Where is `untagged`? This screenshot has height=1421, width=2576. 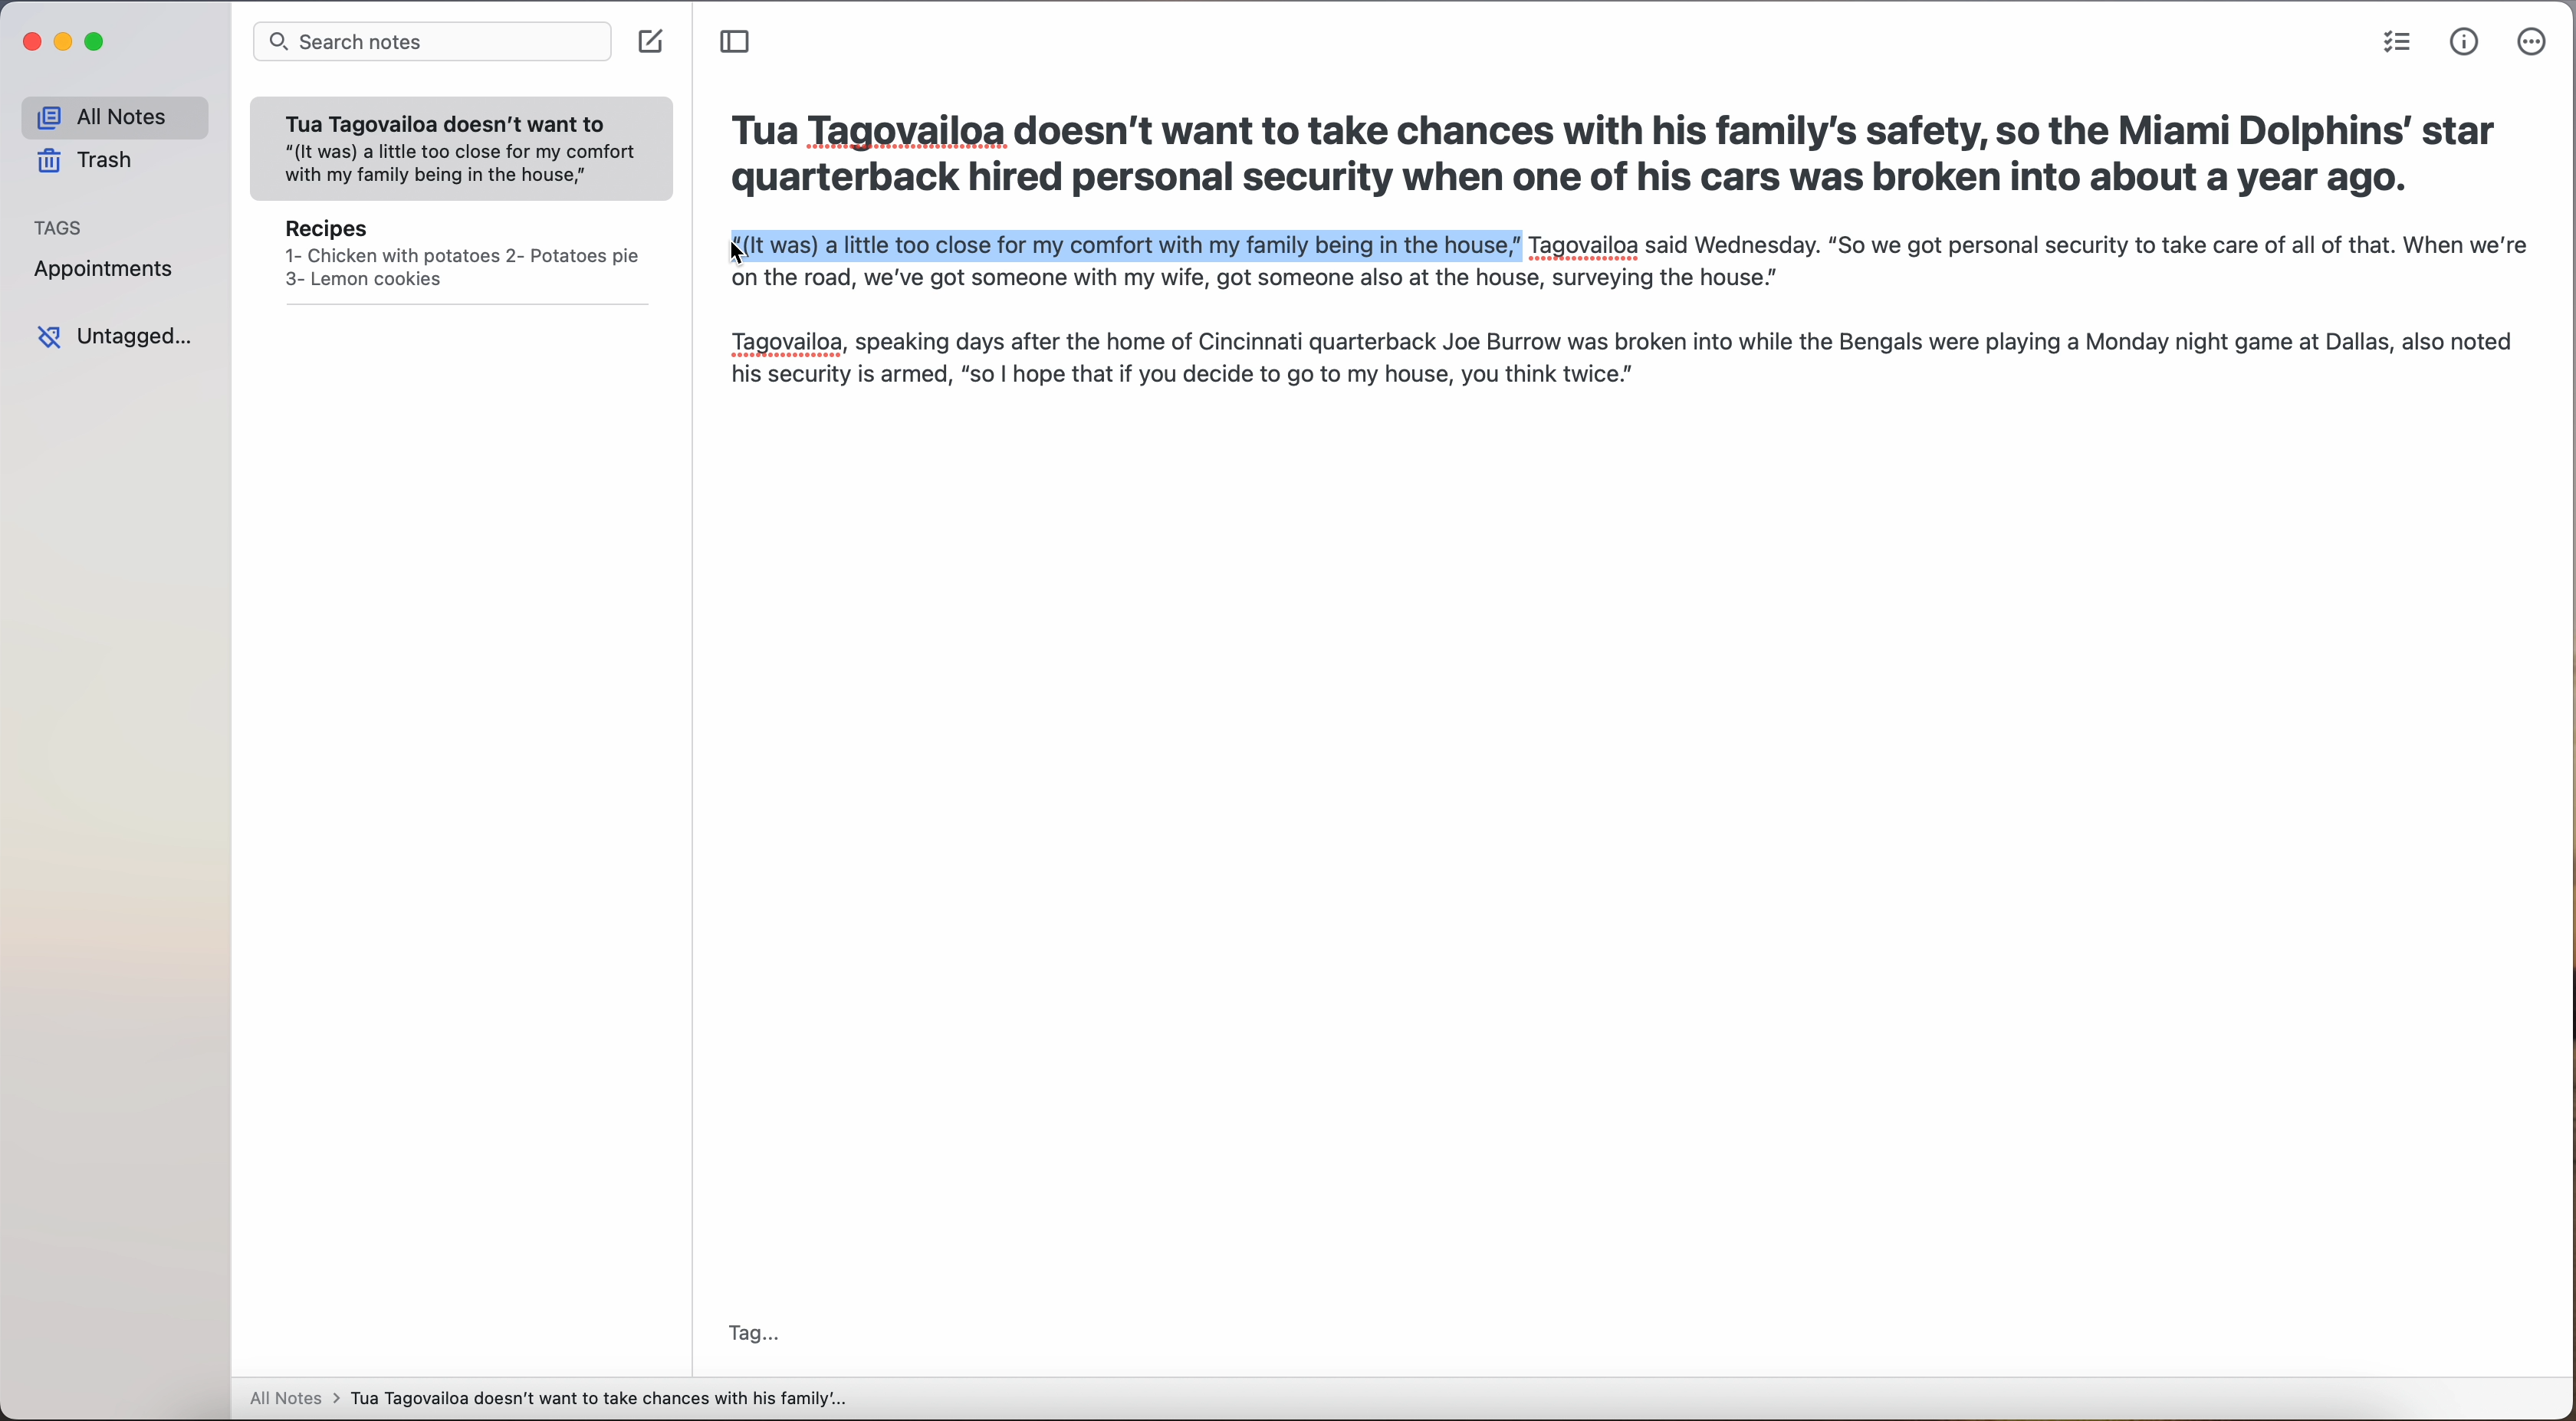 untagged is located at coordinates (114, 337).